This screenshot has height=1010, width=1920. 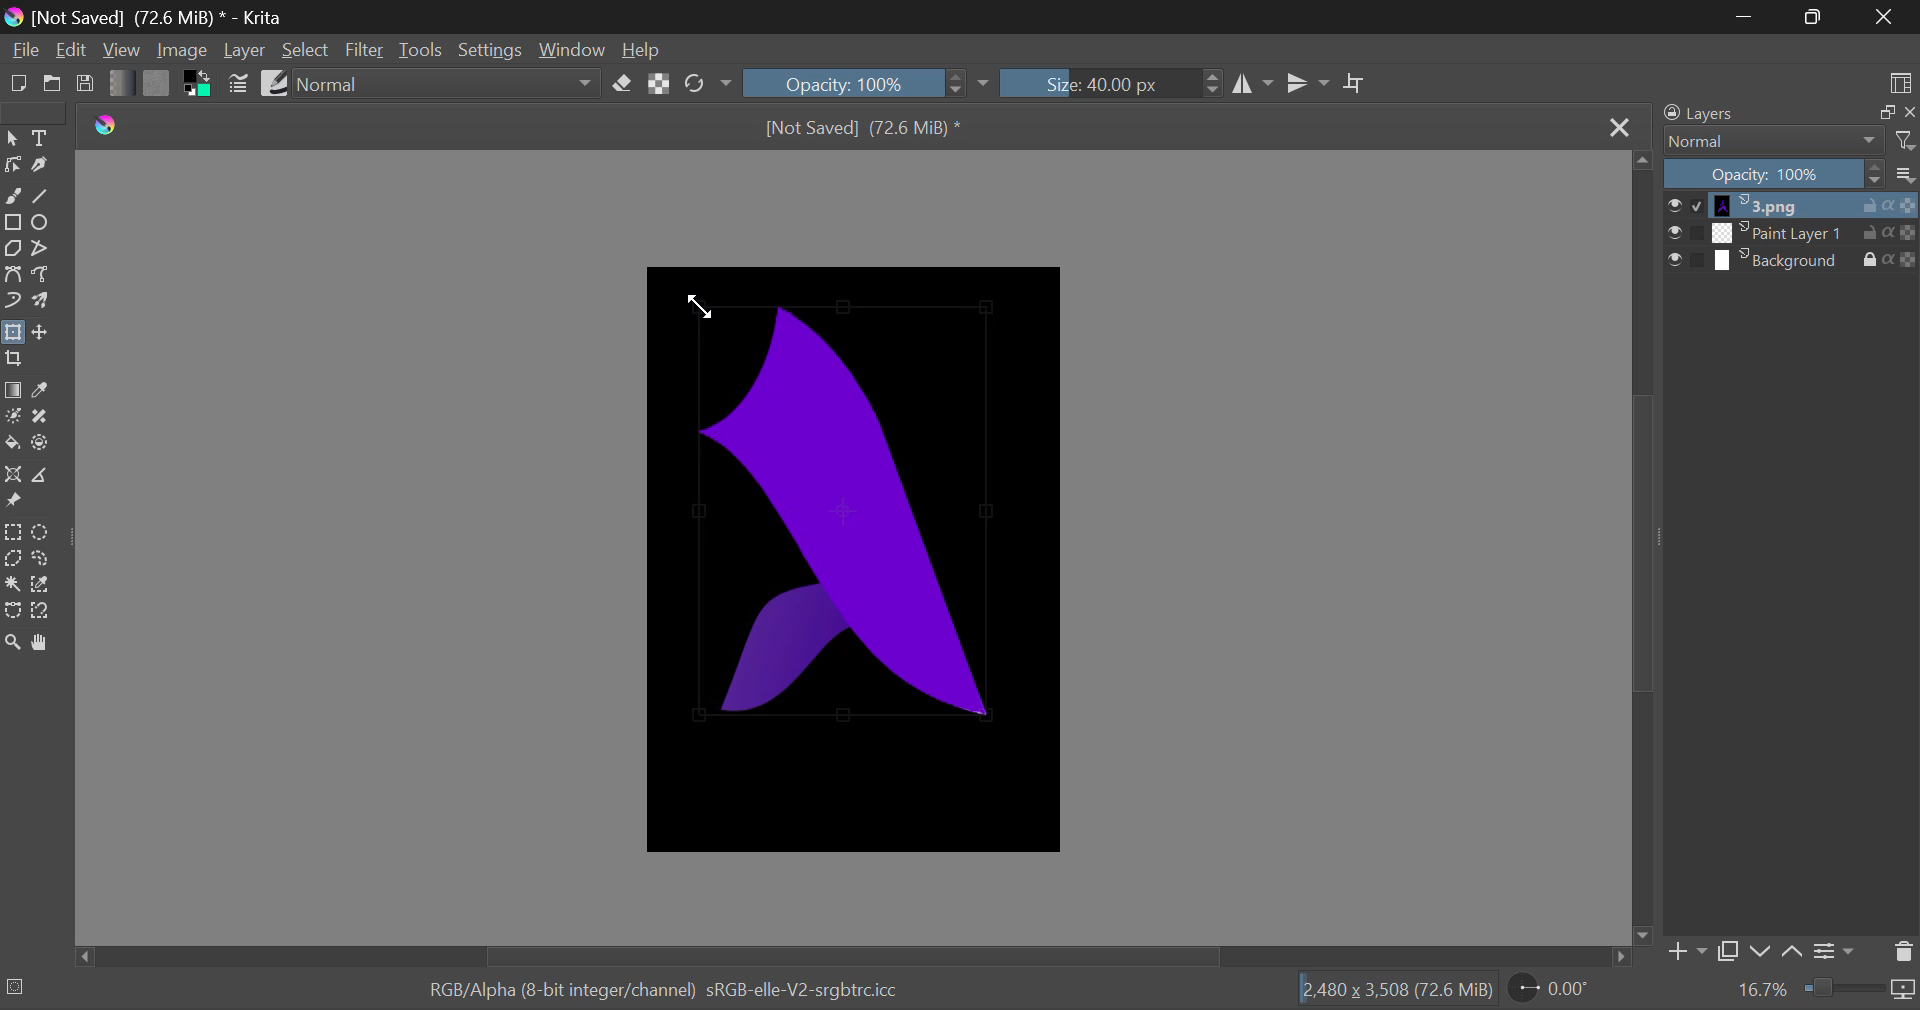 I want to click on Bezier Curve Selection, so click(x=13, y=610).